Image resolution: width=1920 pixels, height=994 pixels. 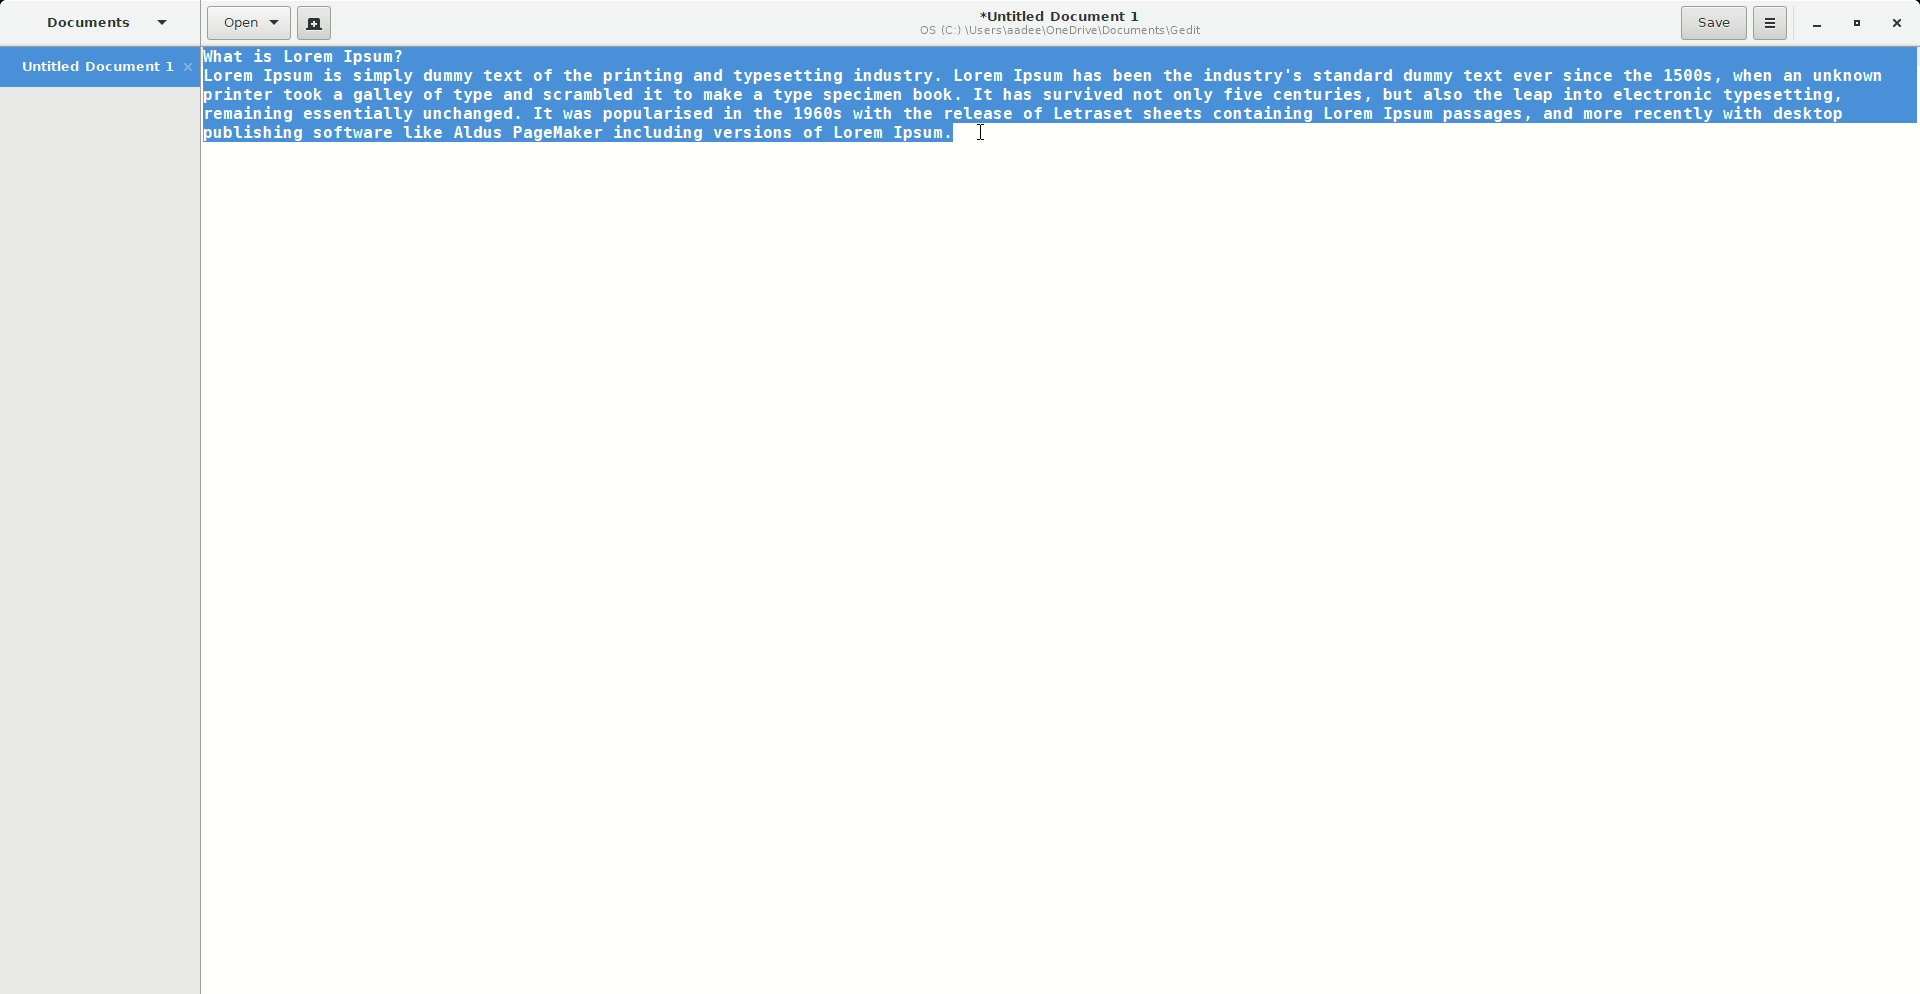 I want to click on Documents, so click(x=104, y=22).